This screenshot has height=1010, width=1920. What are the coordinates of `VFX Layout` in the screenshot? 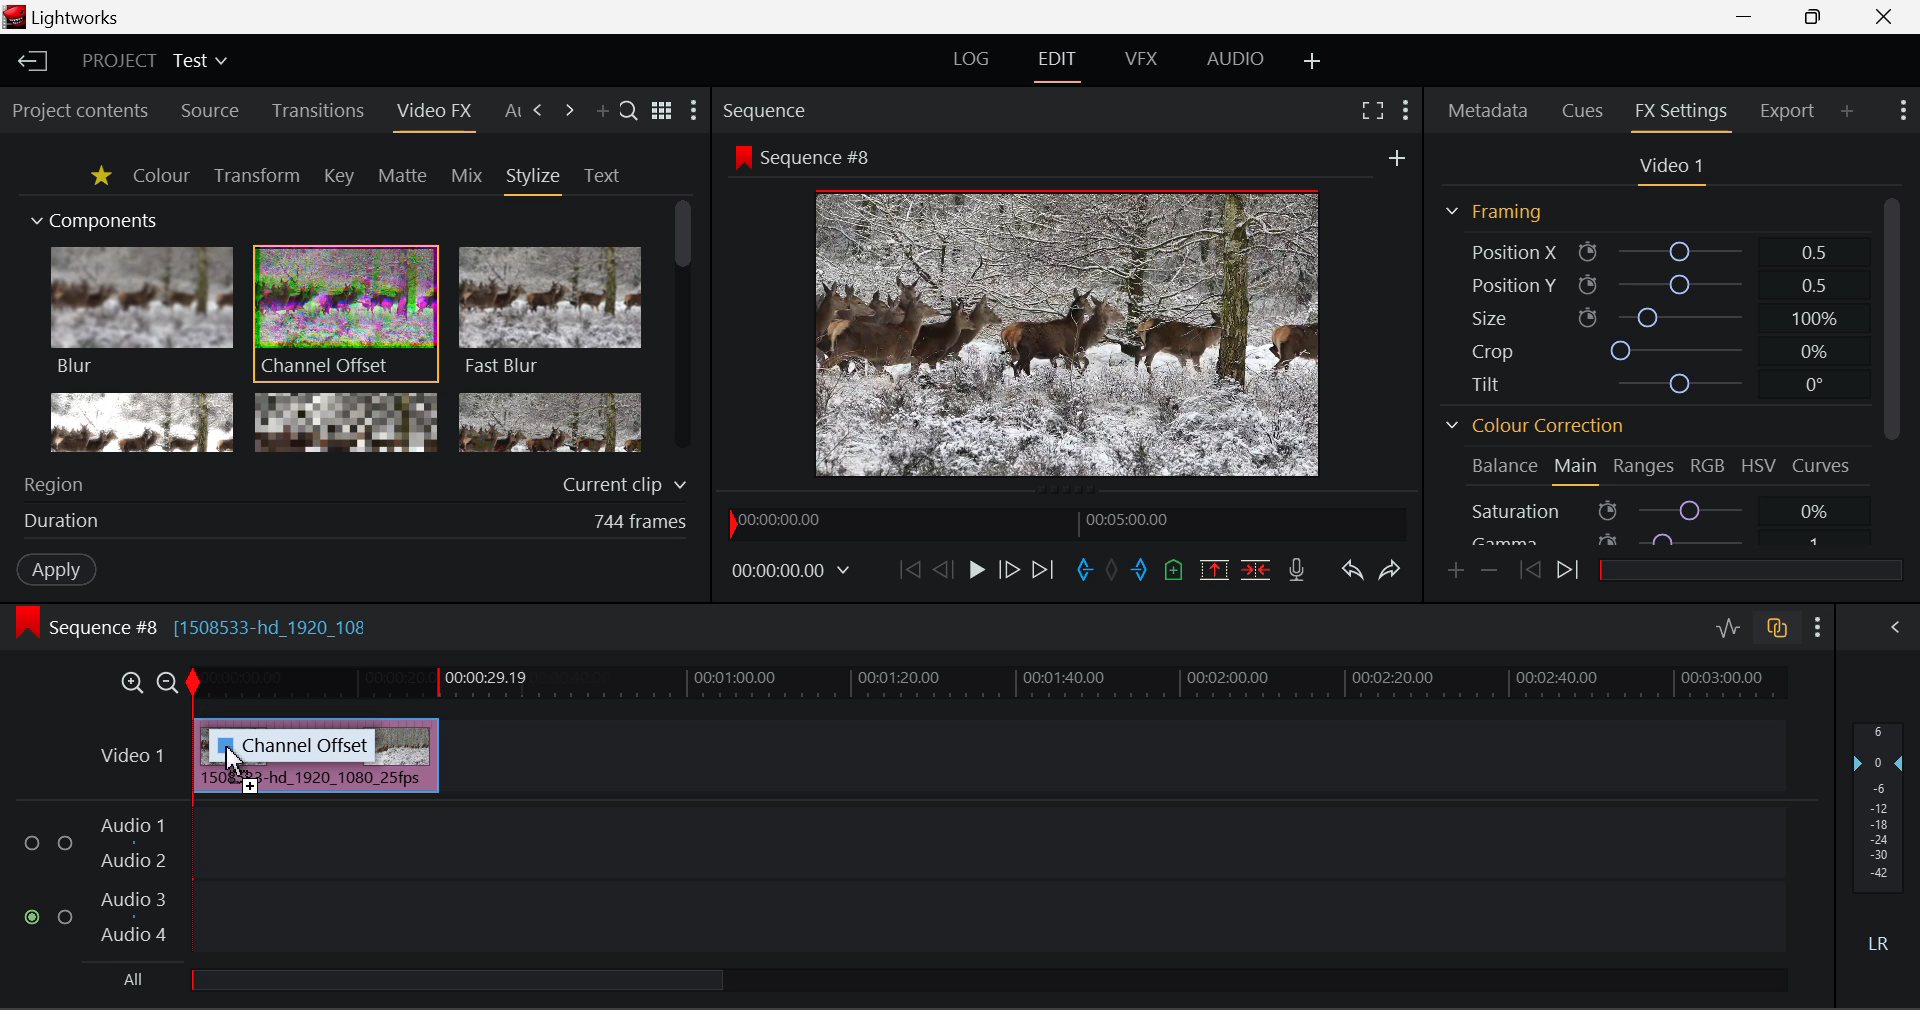 It's located at (1141, 64).